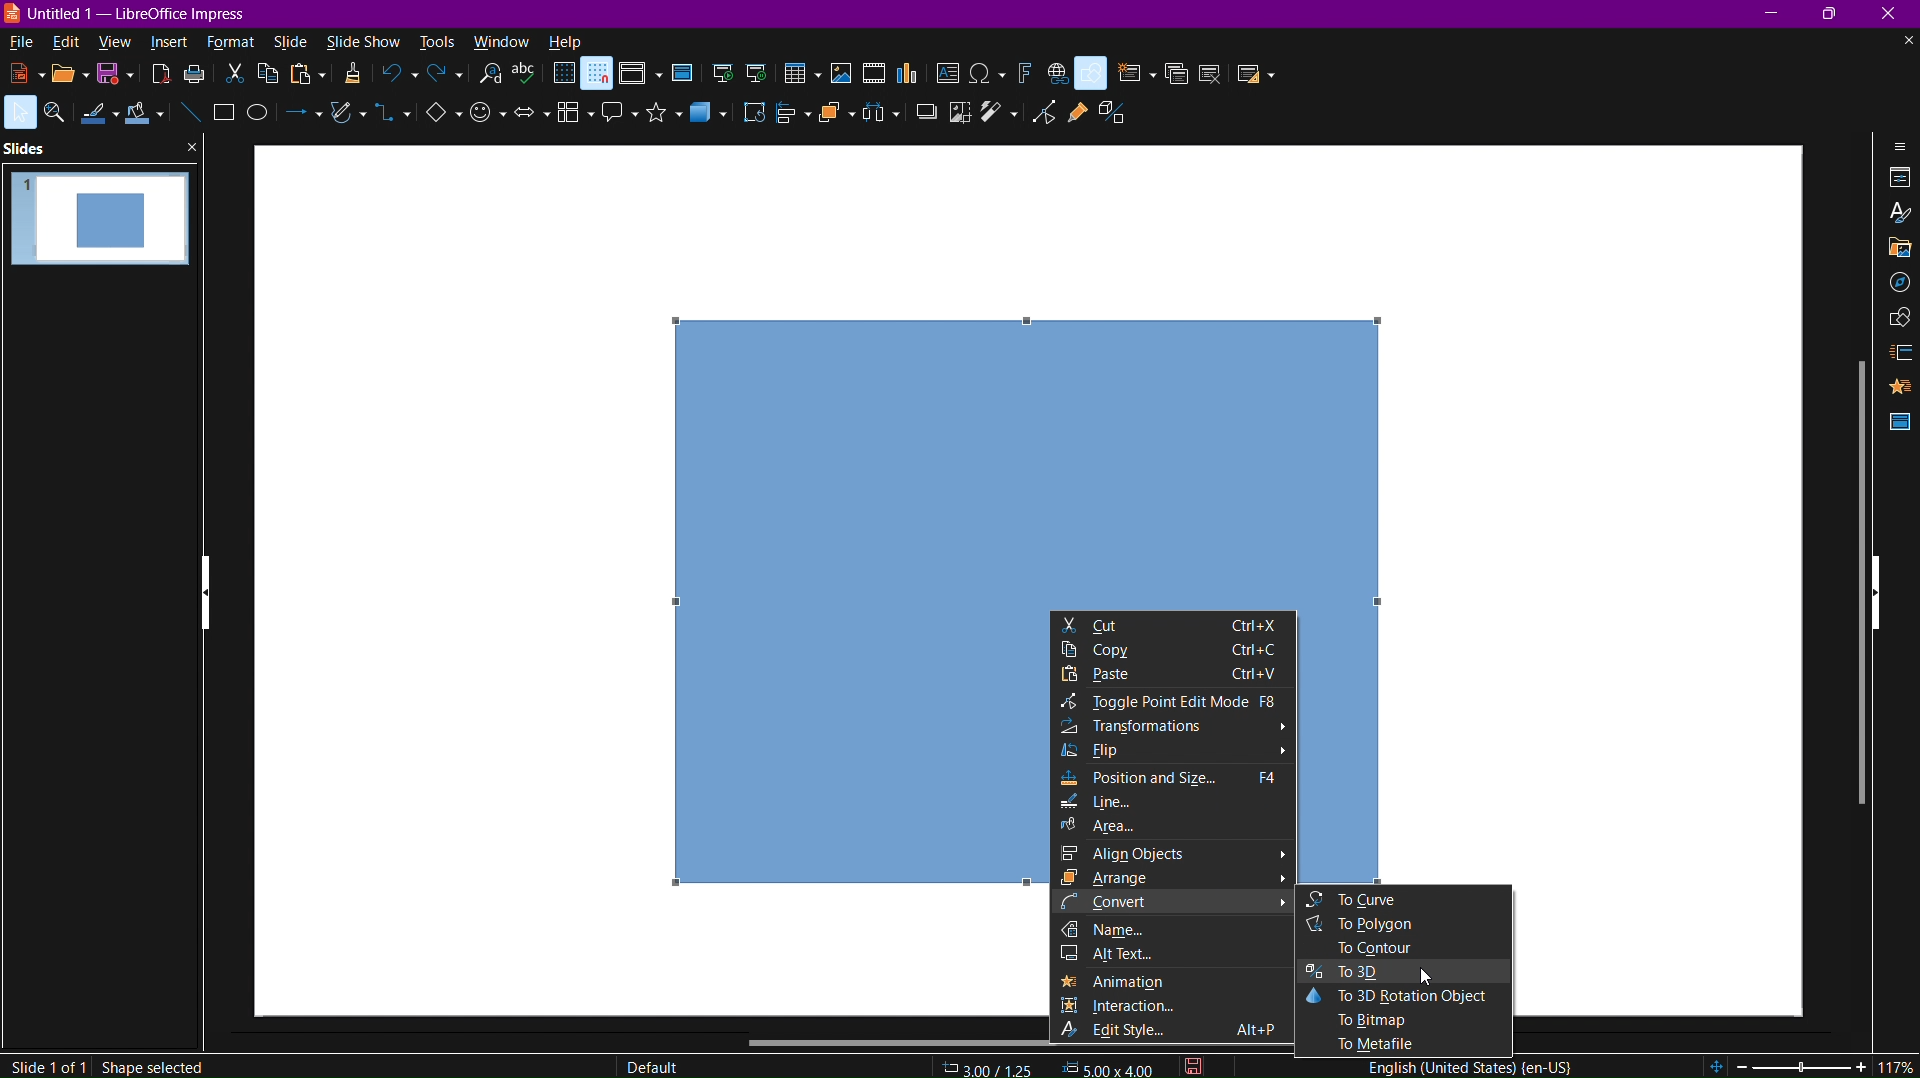  I want to click on Basic Shapes, so click(435, 120).